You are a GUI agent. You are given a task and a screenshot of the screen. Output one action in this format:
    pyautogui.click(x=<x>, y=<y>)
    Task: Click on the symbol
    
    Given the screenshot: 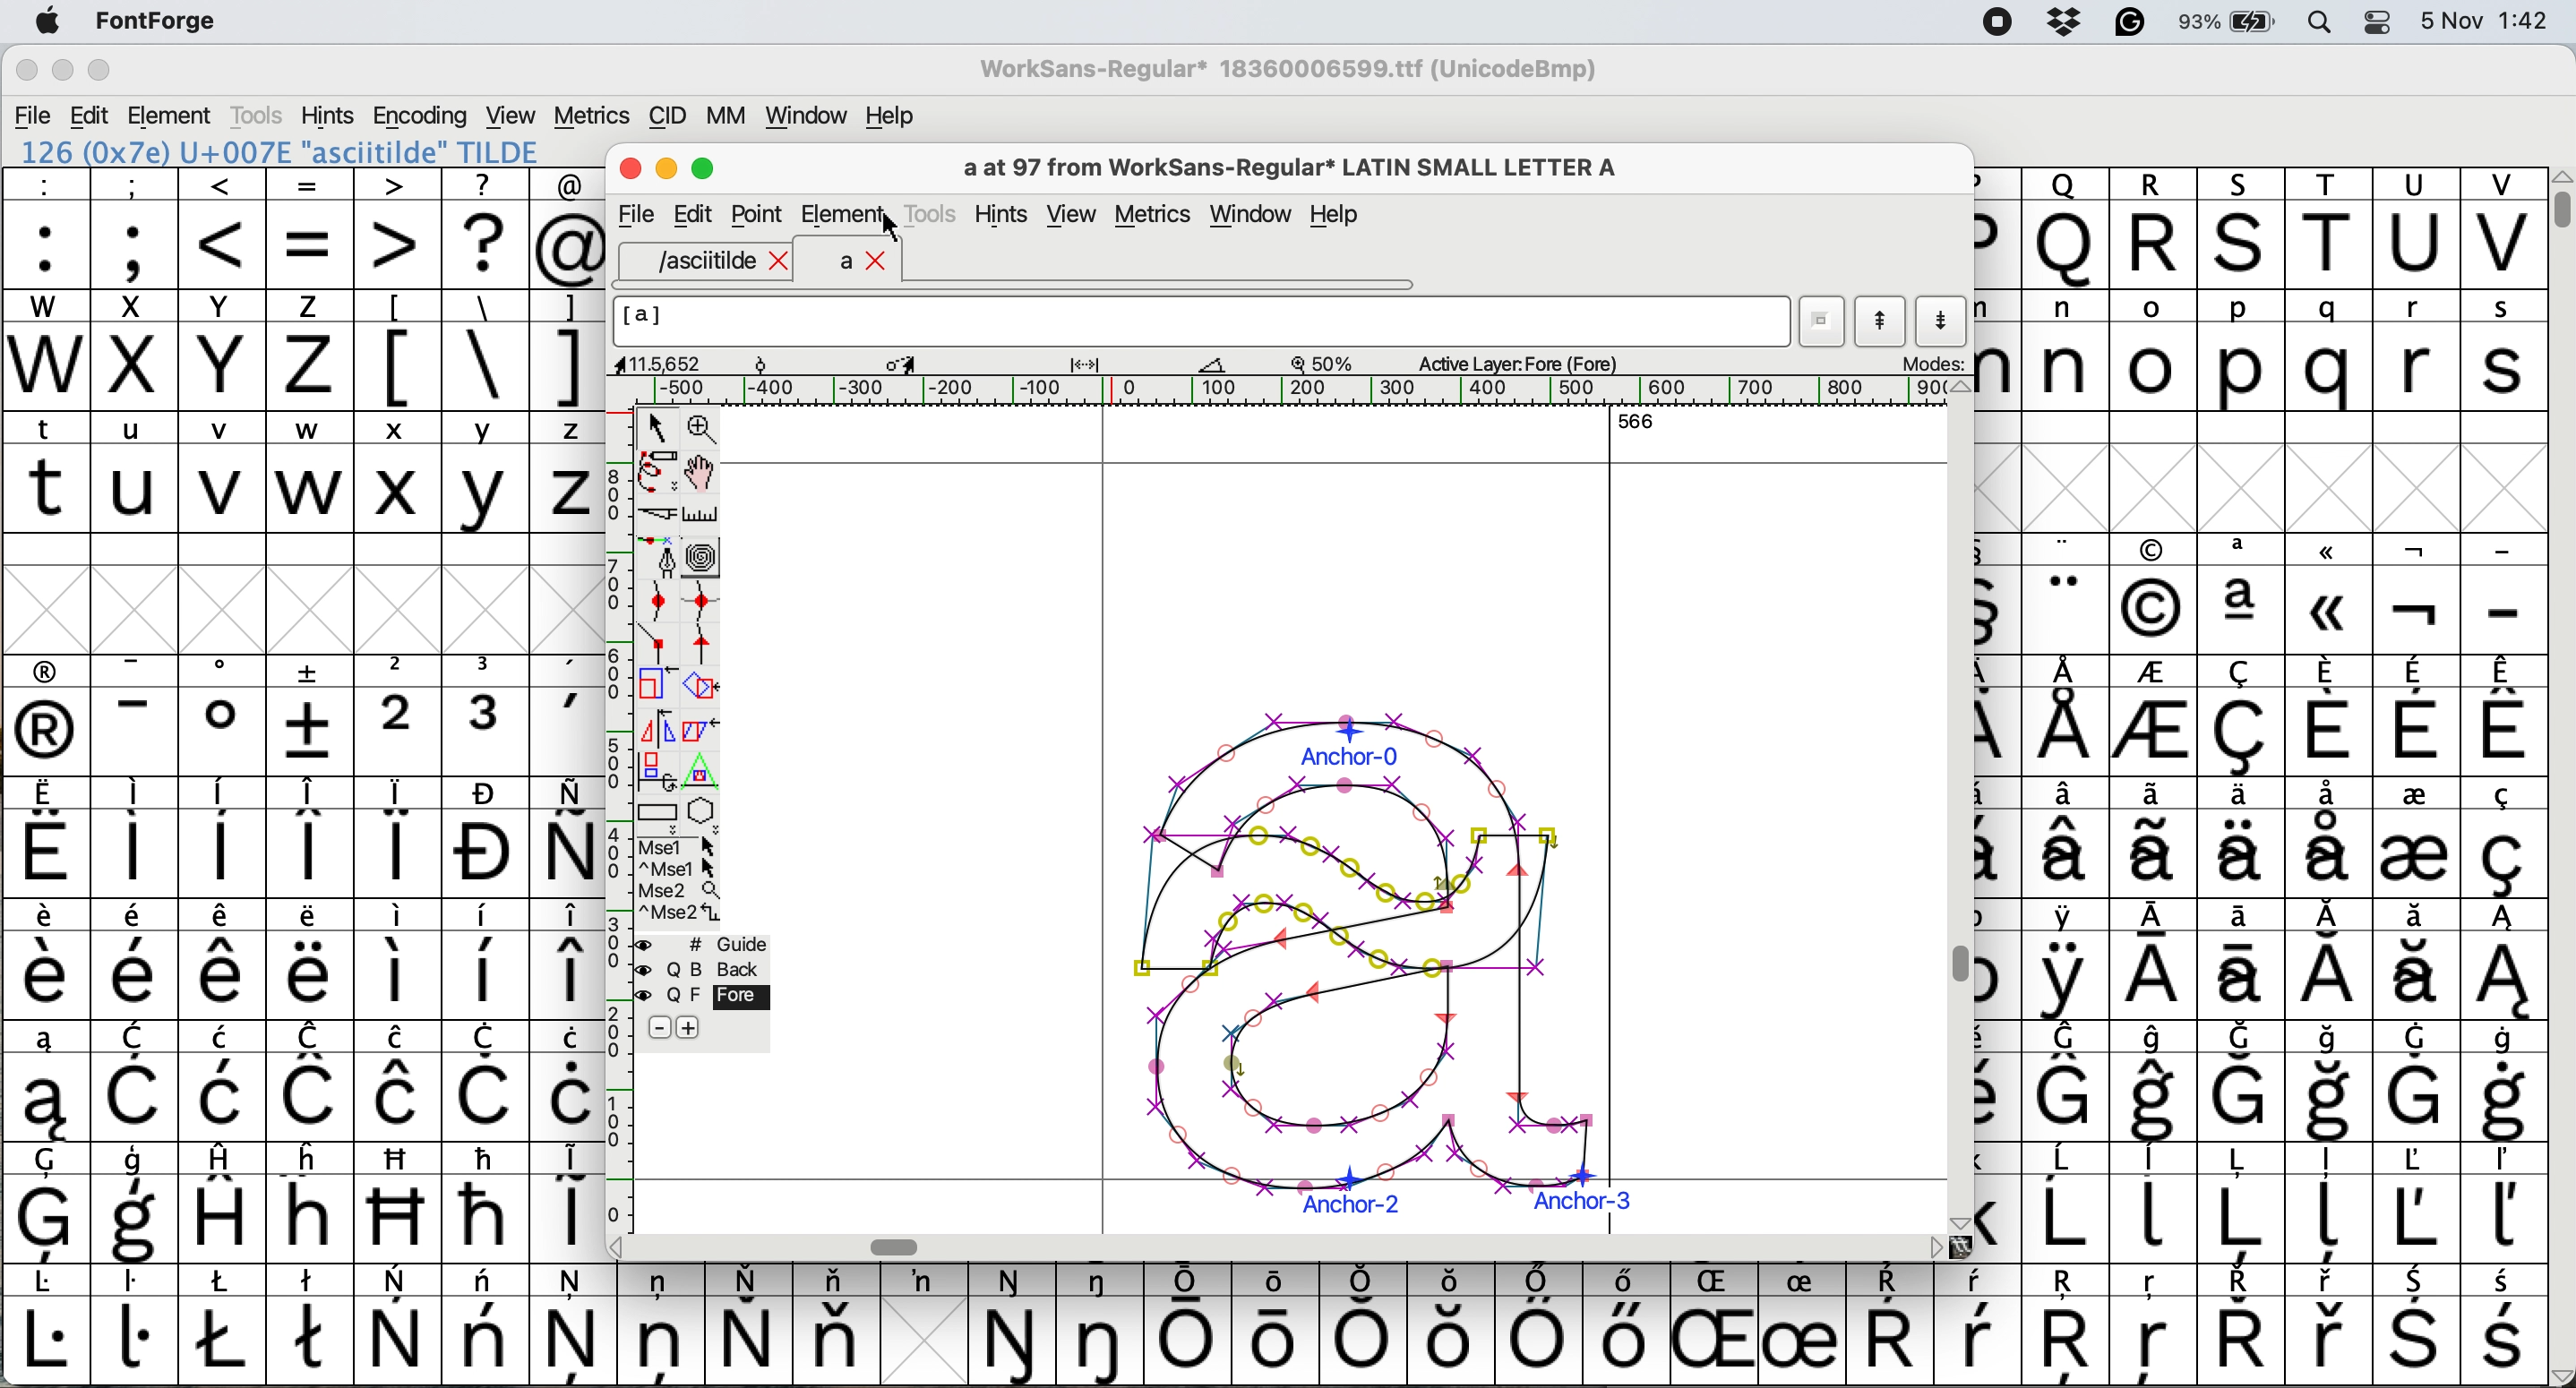 What is the action you would take?
    pyautogui.click(x=400, y=837)
    